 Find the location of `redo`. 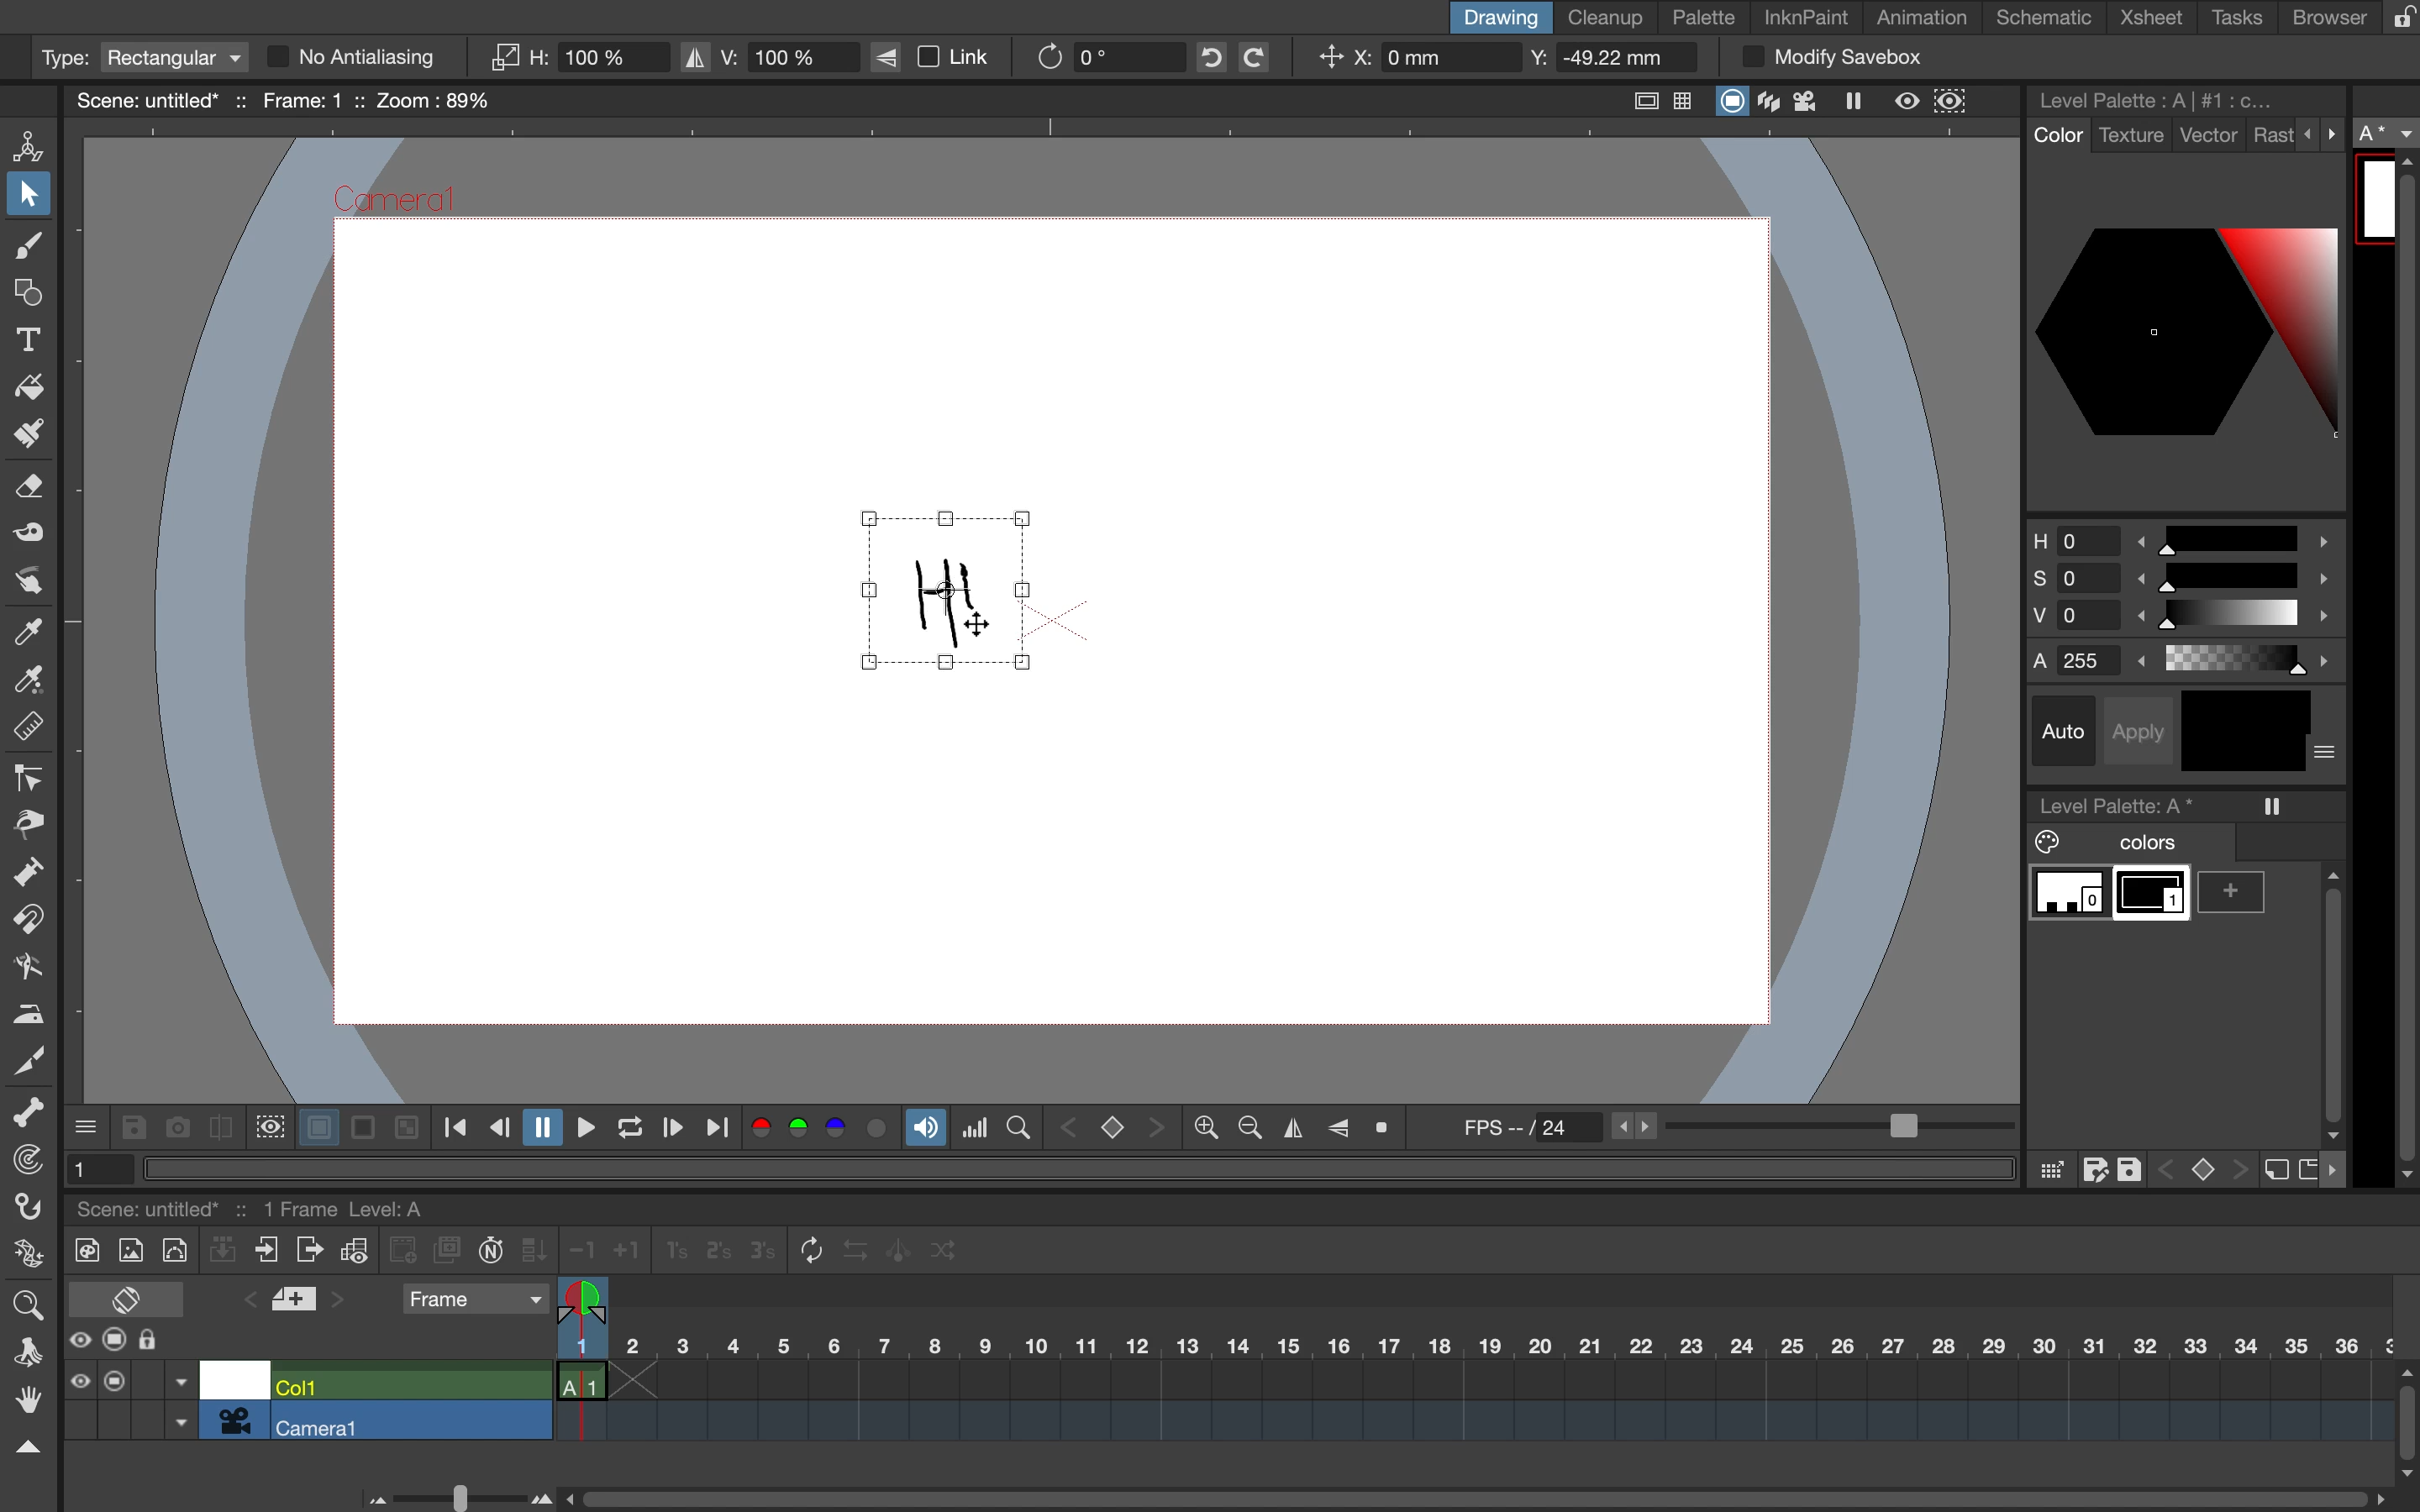

redo is located at coordinates (1269, 57).